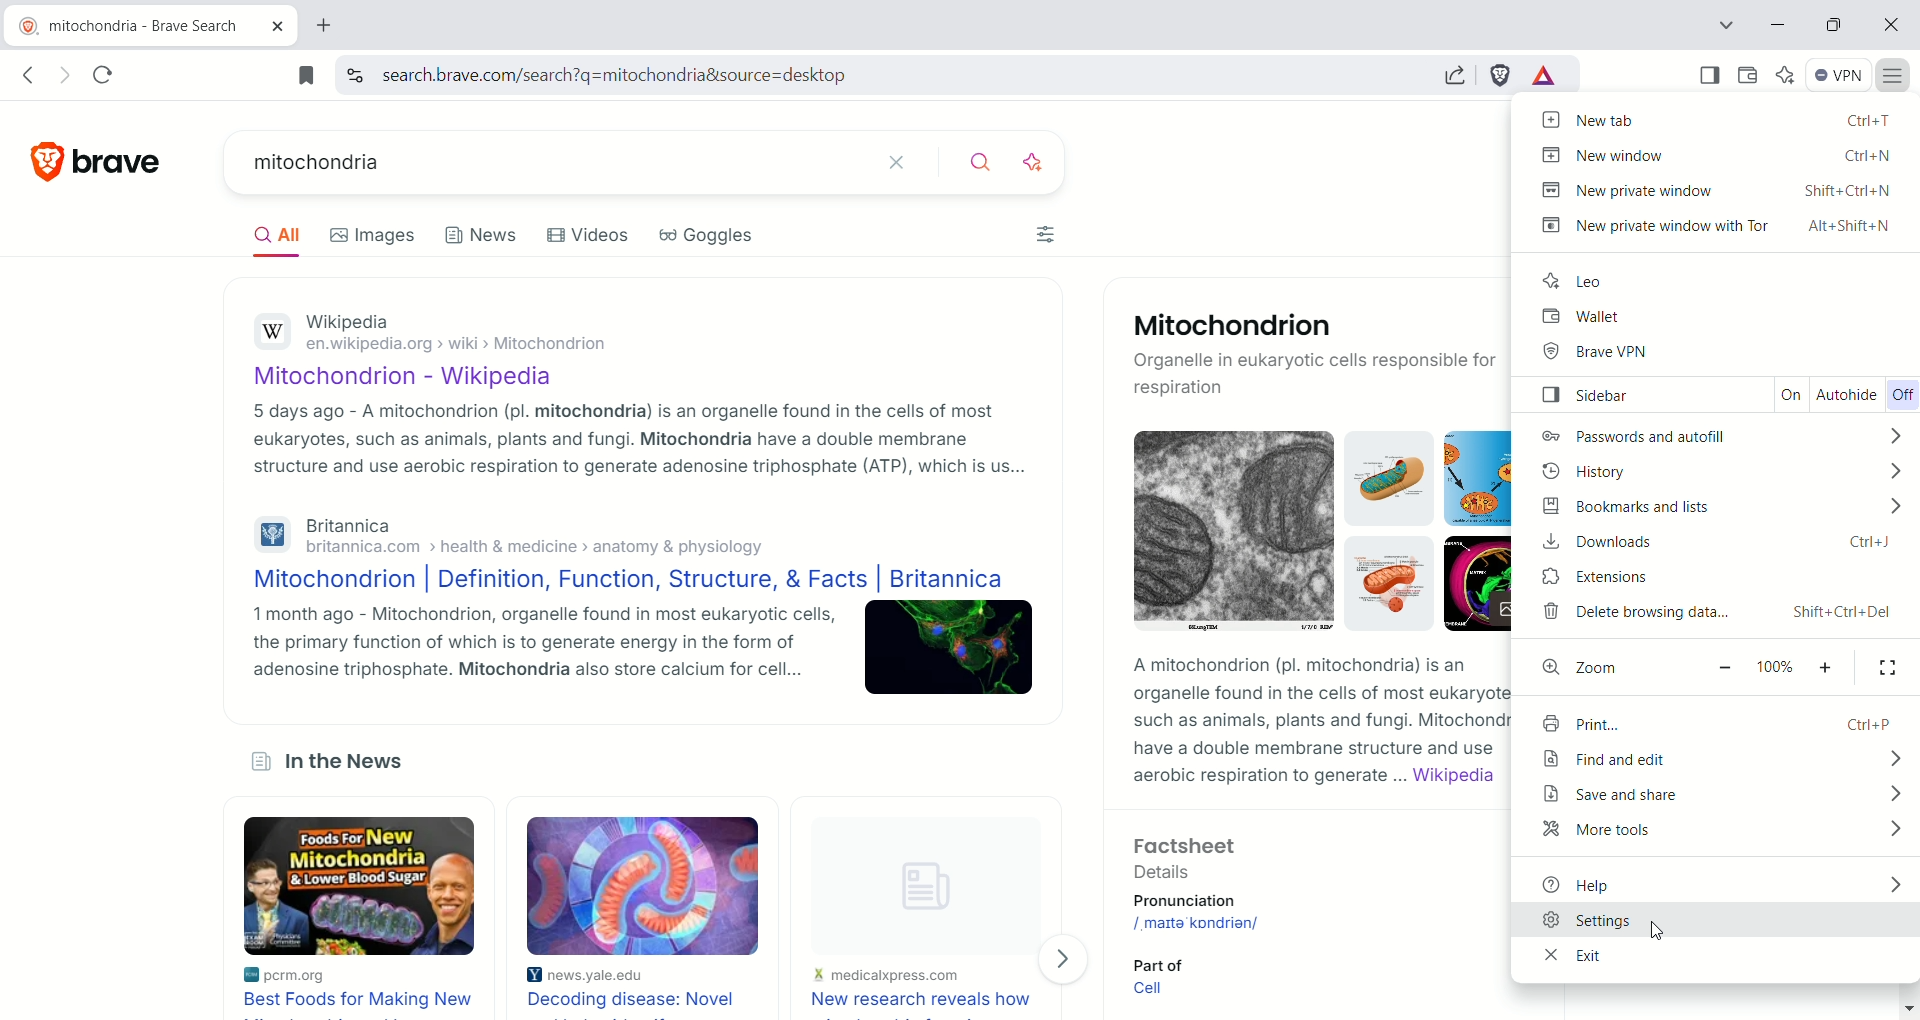 The height and width of the screenshot is (1020, 1920). What do you see at coordinates (1212, 923) in the screenshot?
I see `/ˌmaɪtəˈkɒndriən/` at bounding box center [1212, 923].